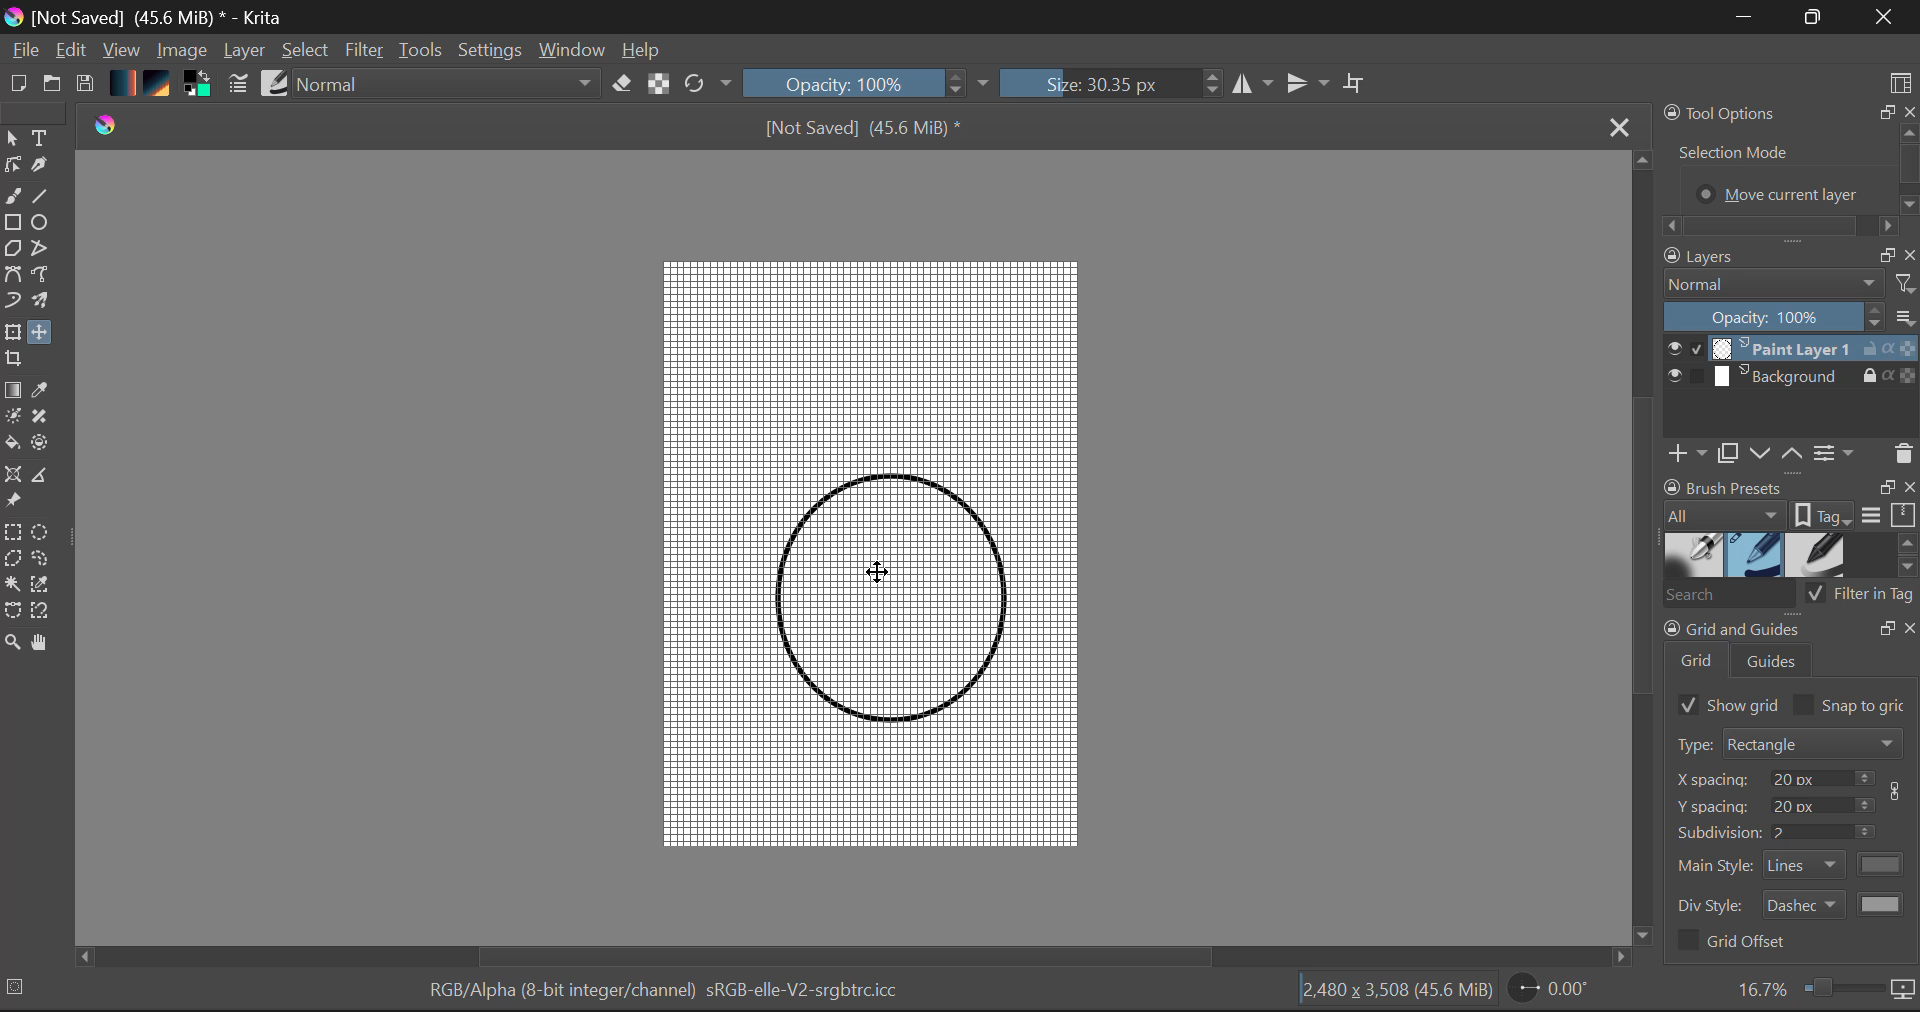  What do you see at coordinates (1854, 705) in the screenshot?
I see `Snap to grid` at bounding box center [1854, 705].